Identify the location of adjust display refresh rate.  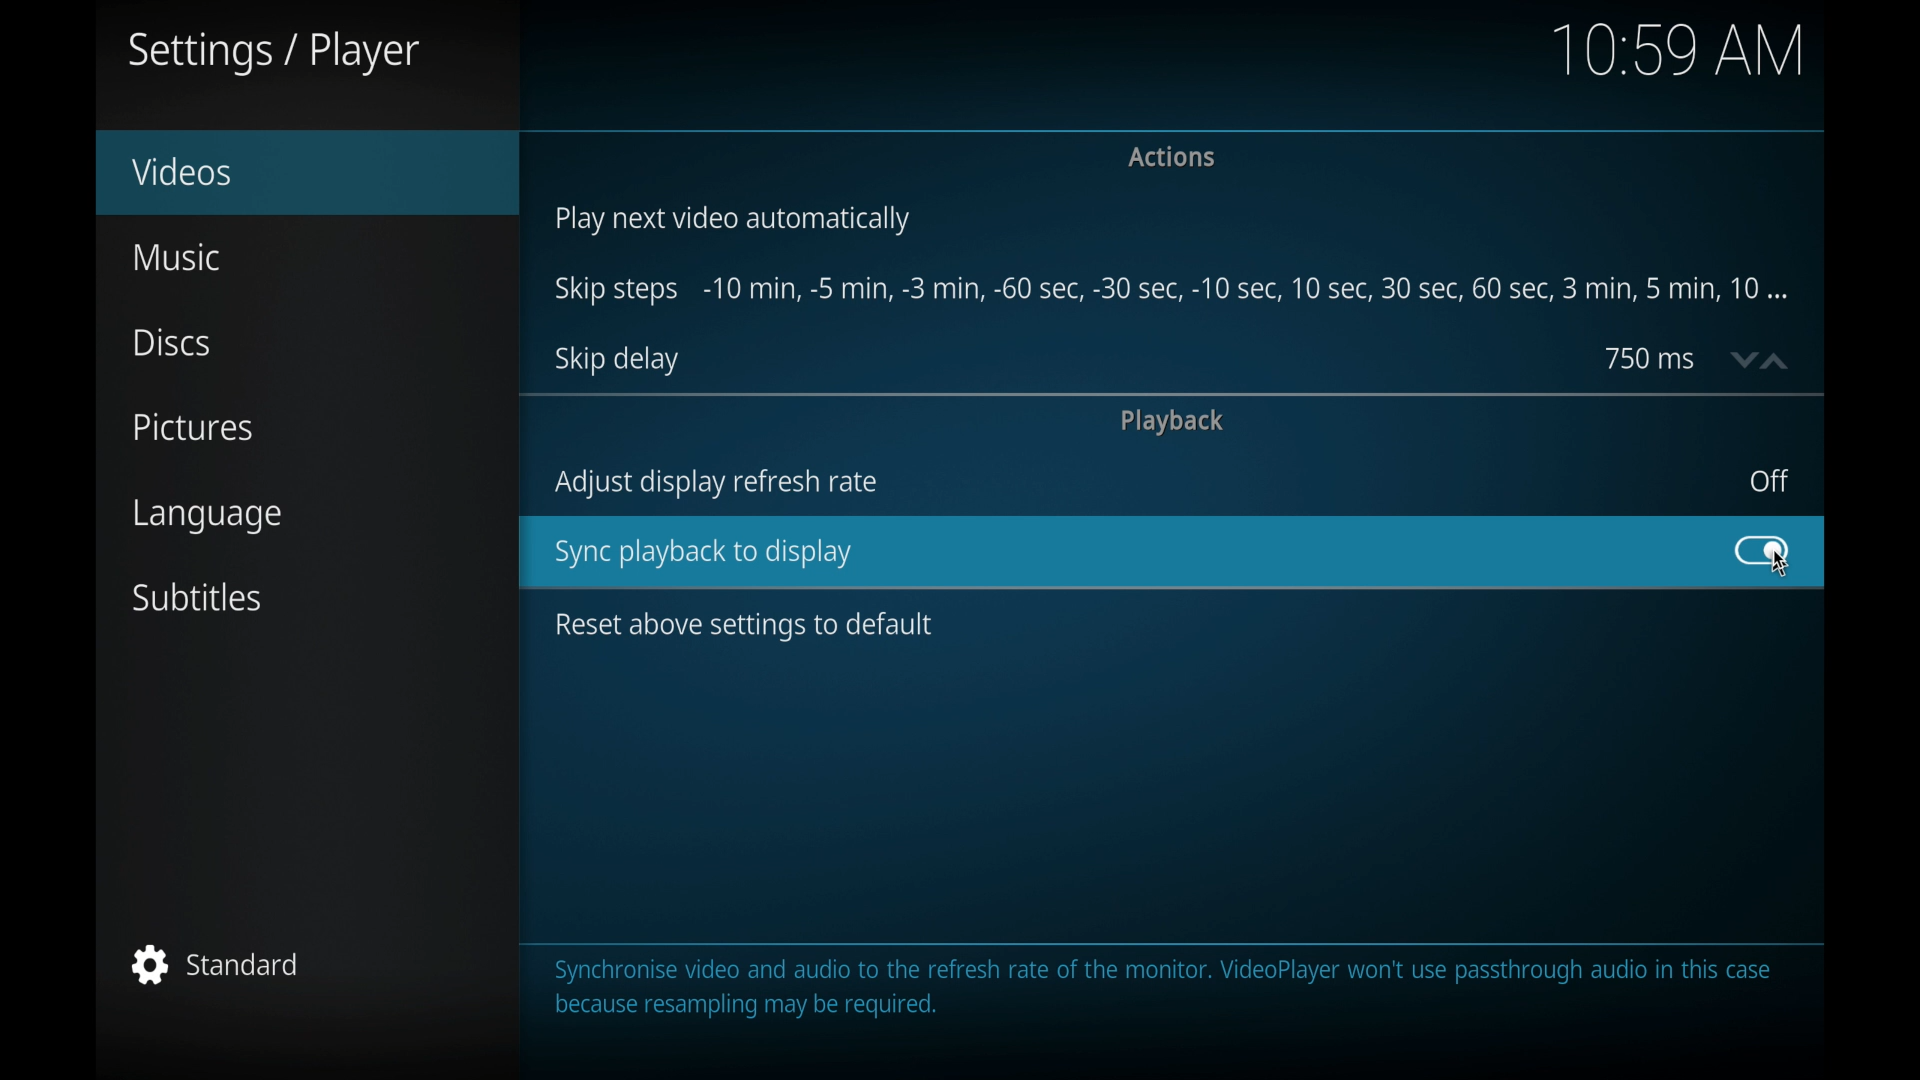
(714, 484).